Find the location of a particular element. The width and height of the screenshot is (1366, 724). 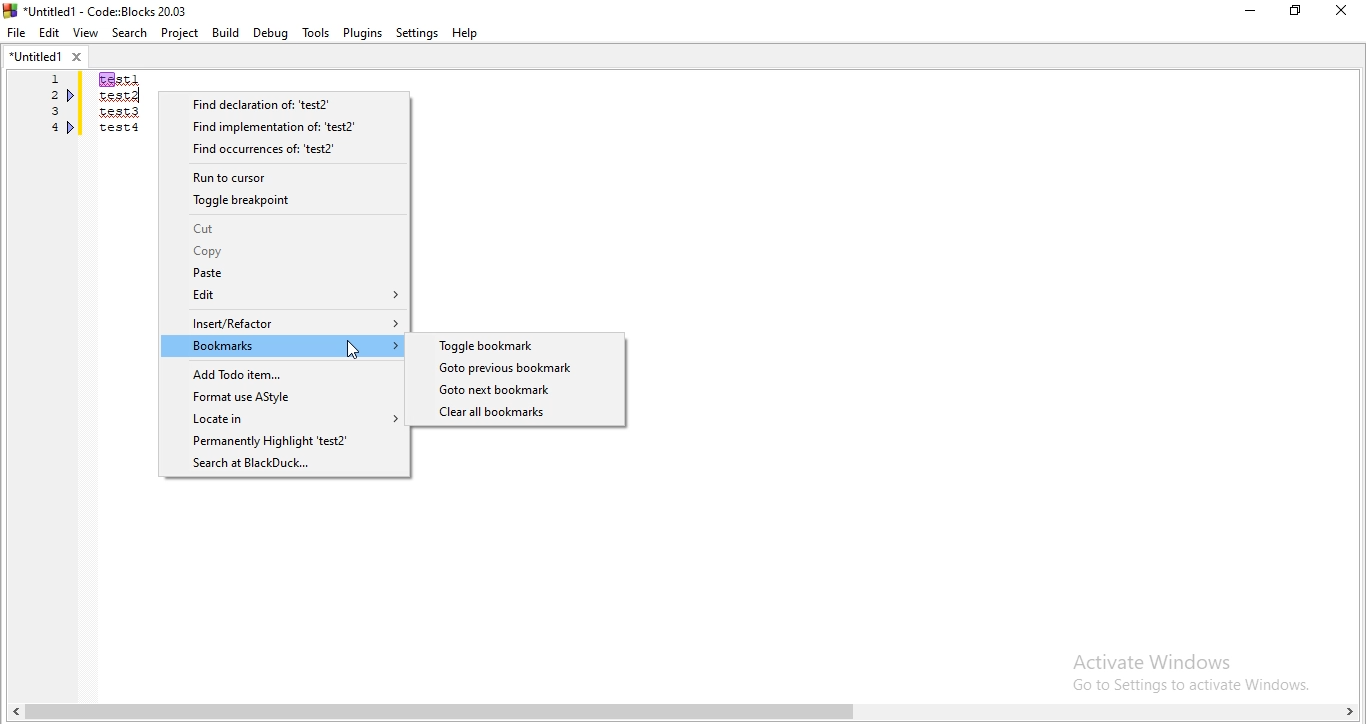

scroll bar is located at coordinates (683, 713).